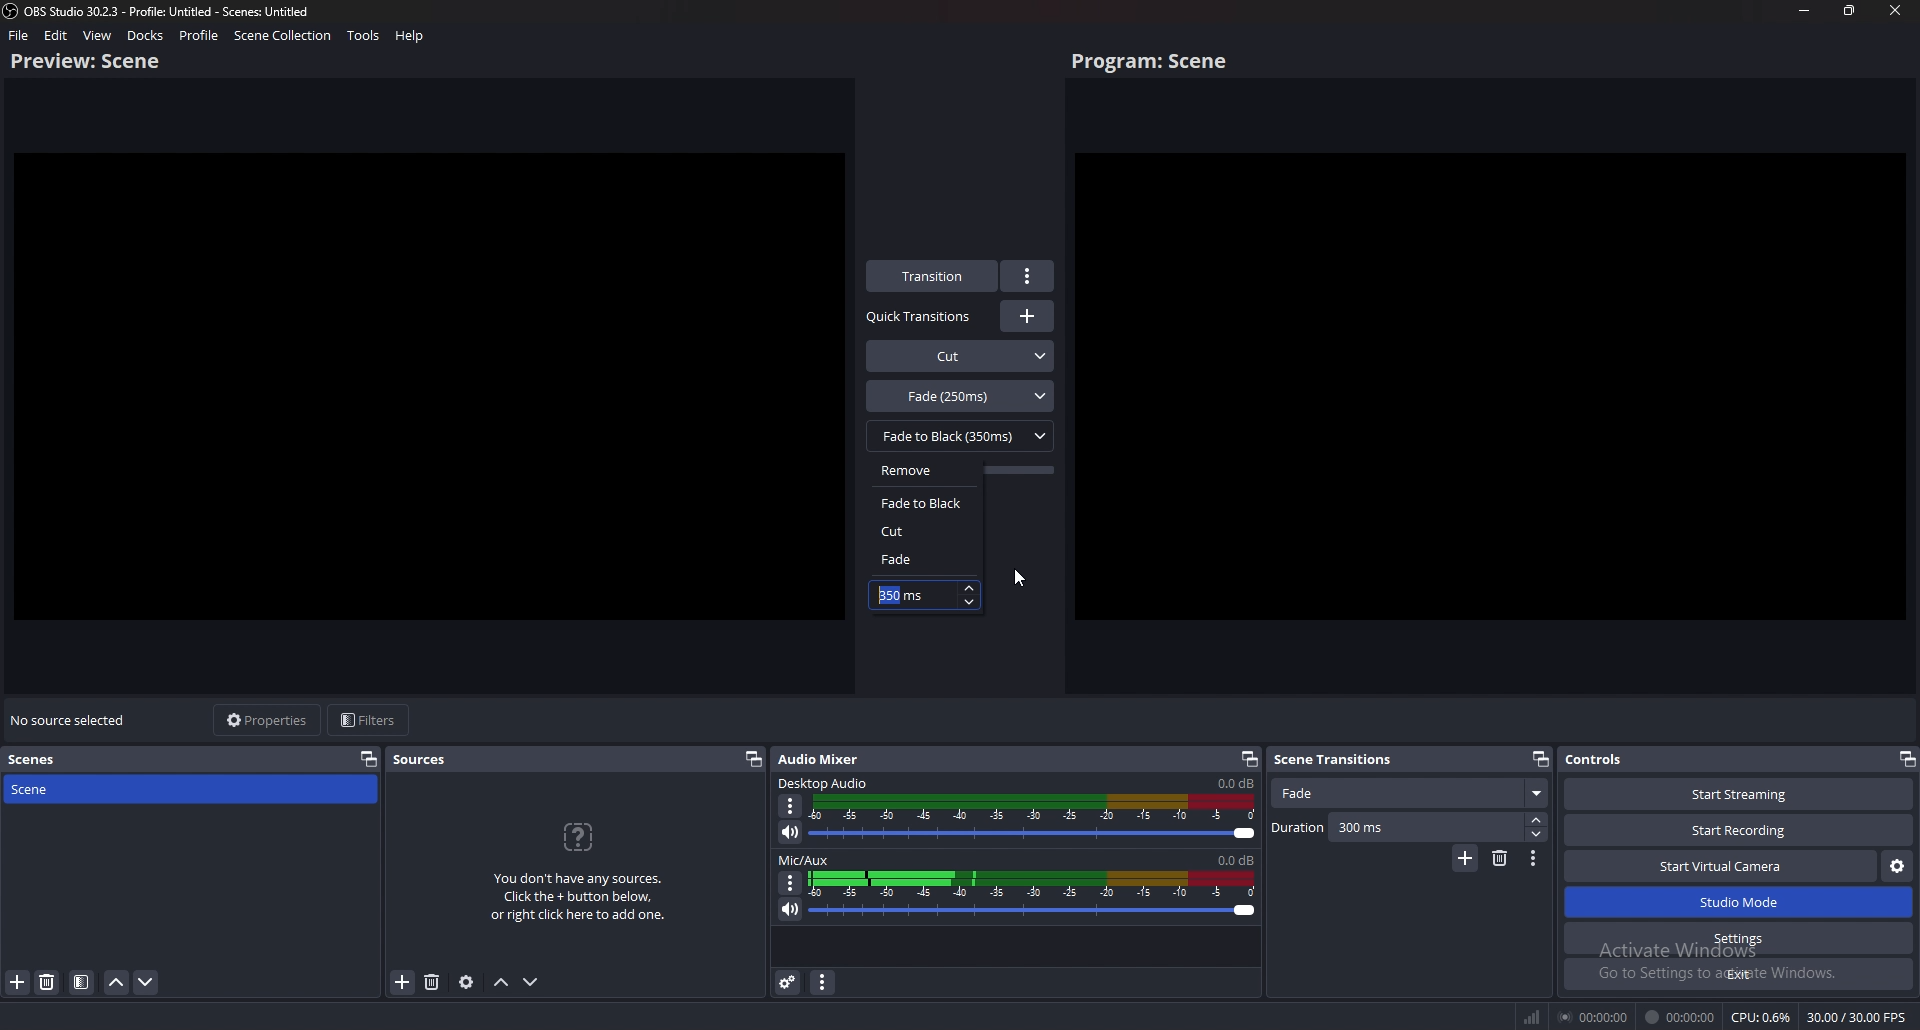 Image resolution: width=1920 pixels, height=1030 pixels. Describe the element at coordinates (201, 35) in the screenshot. I see `profile` at that location.